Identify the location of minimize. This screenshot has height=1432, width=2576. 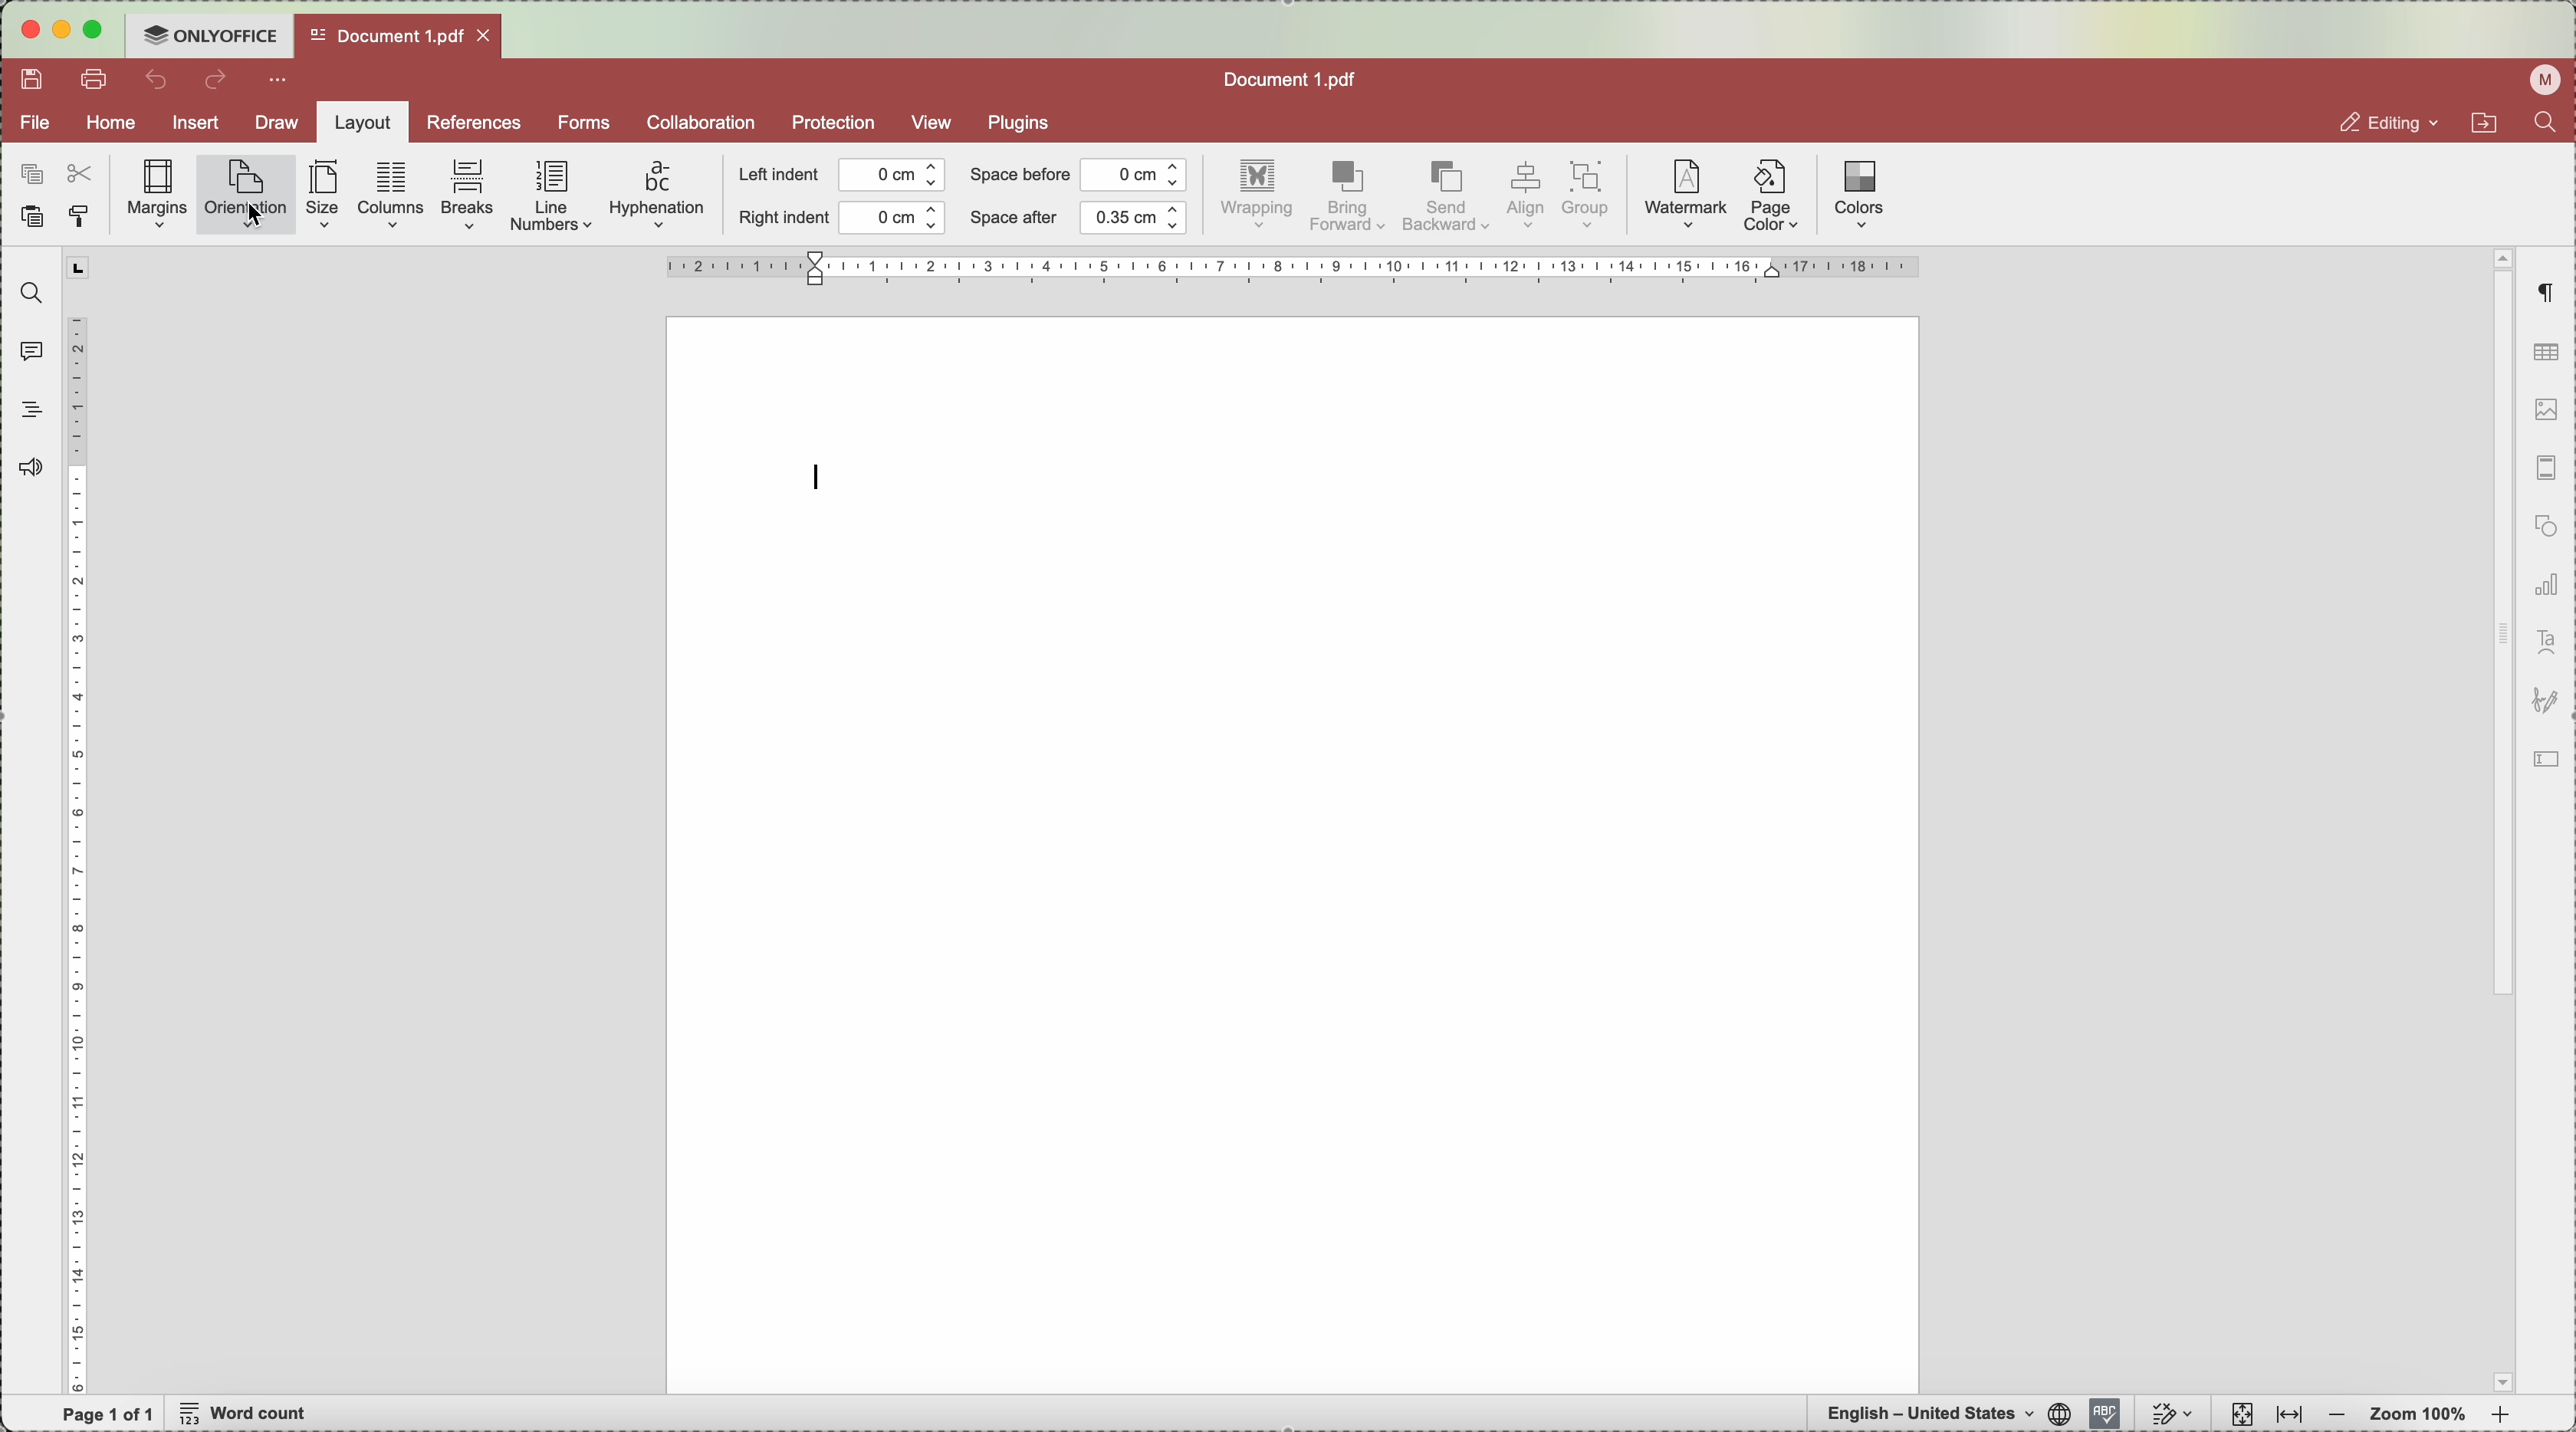
(63, 31).